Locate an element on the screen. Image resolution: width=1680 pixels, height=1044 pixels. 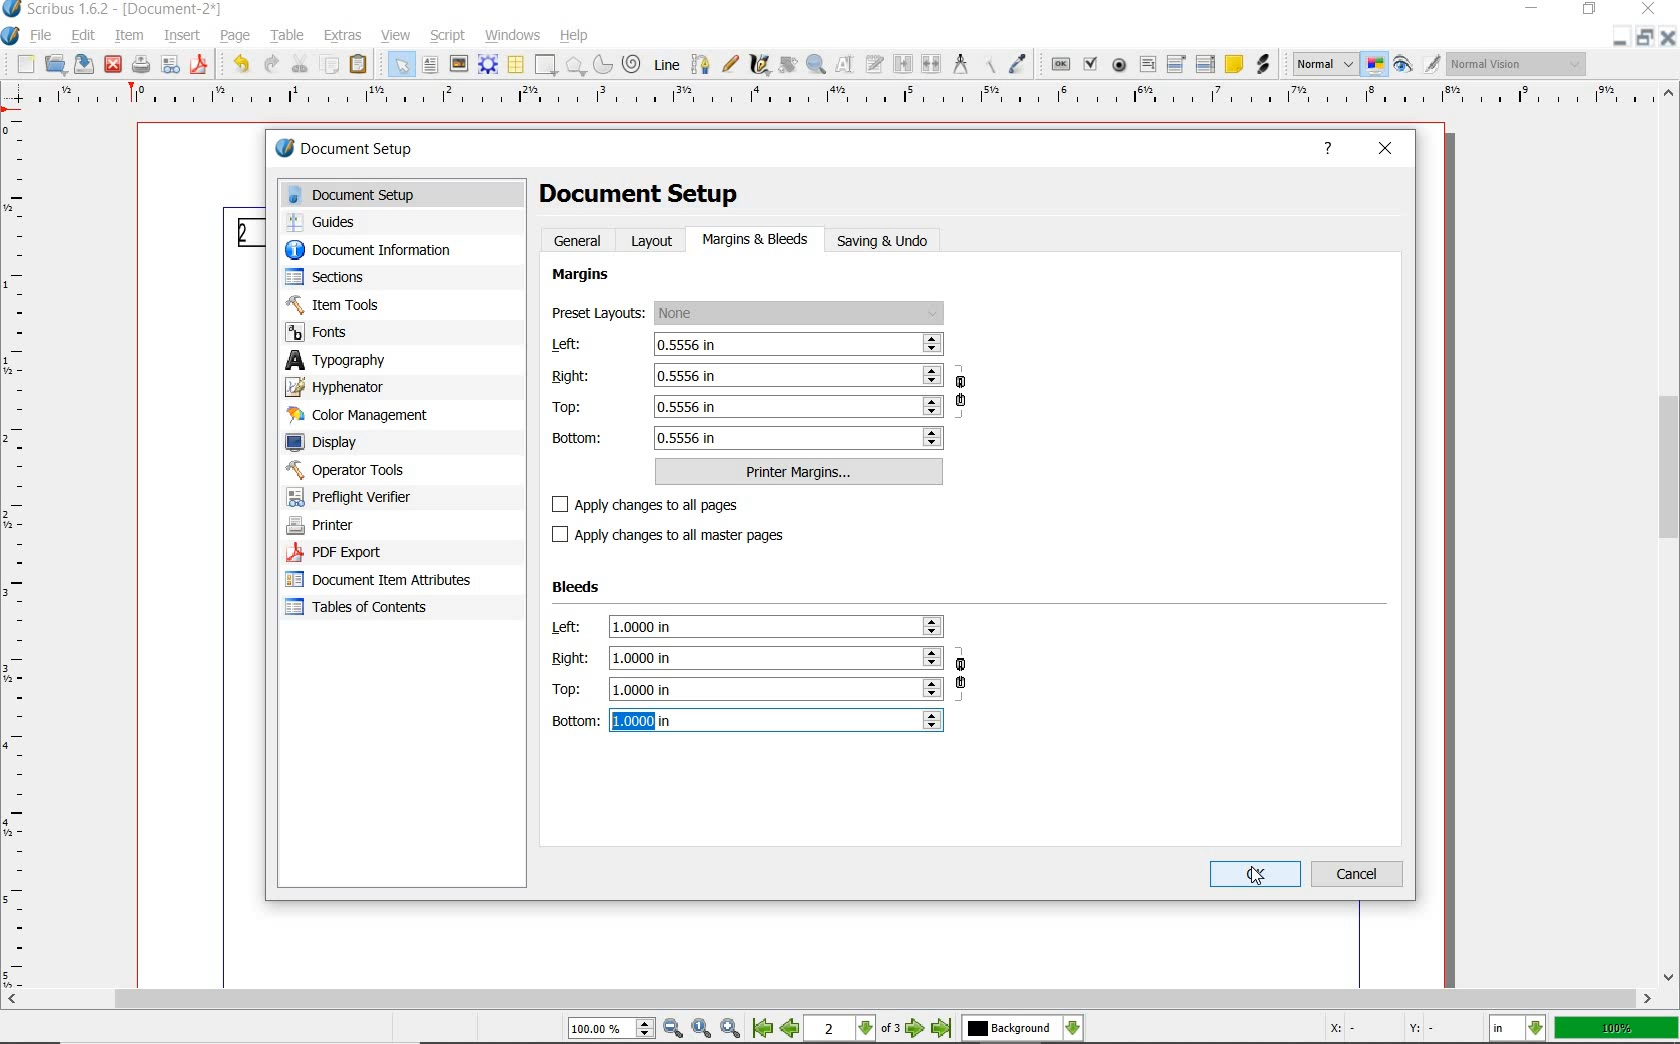
image frame is located at coordinates (457, 65).